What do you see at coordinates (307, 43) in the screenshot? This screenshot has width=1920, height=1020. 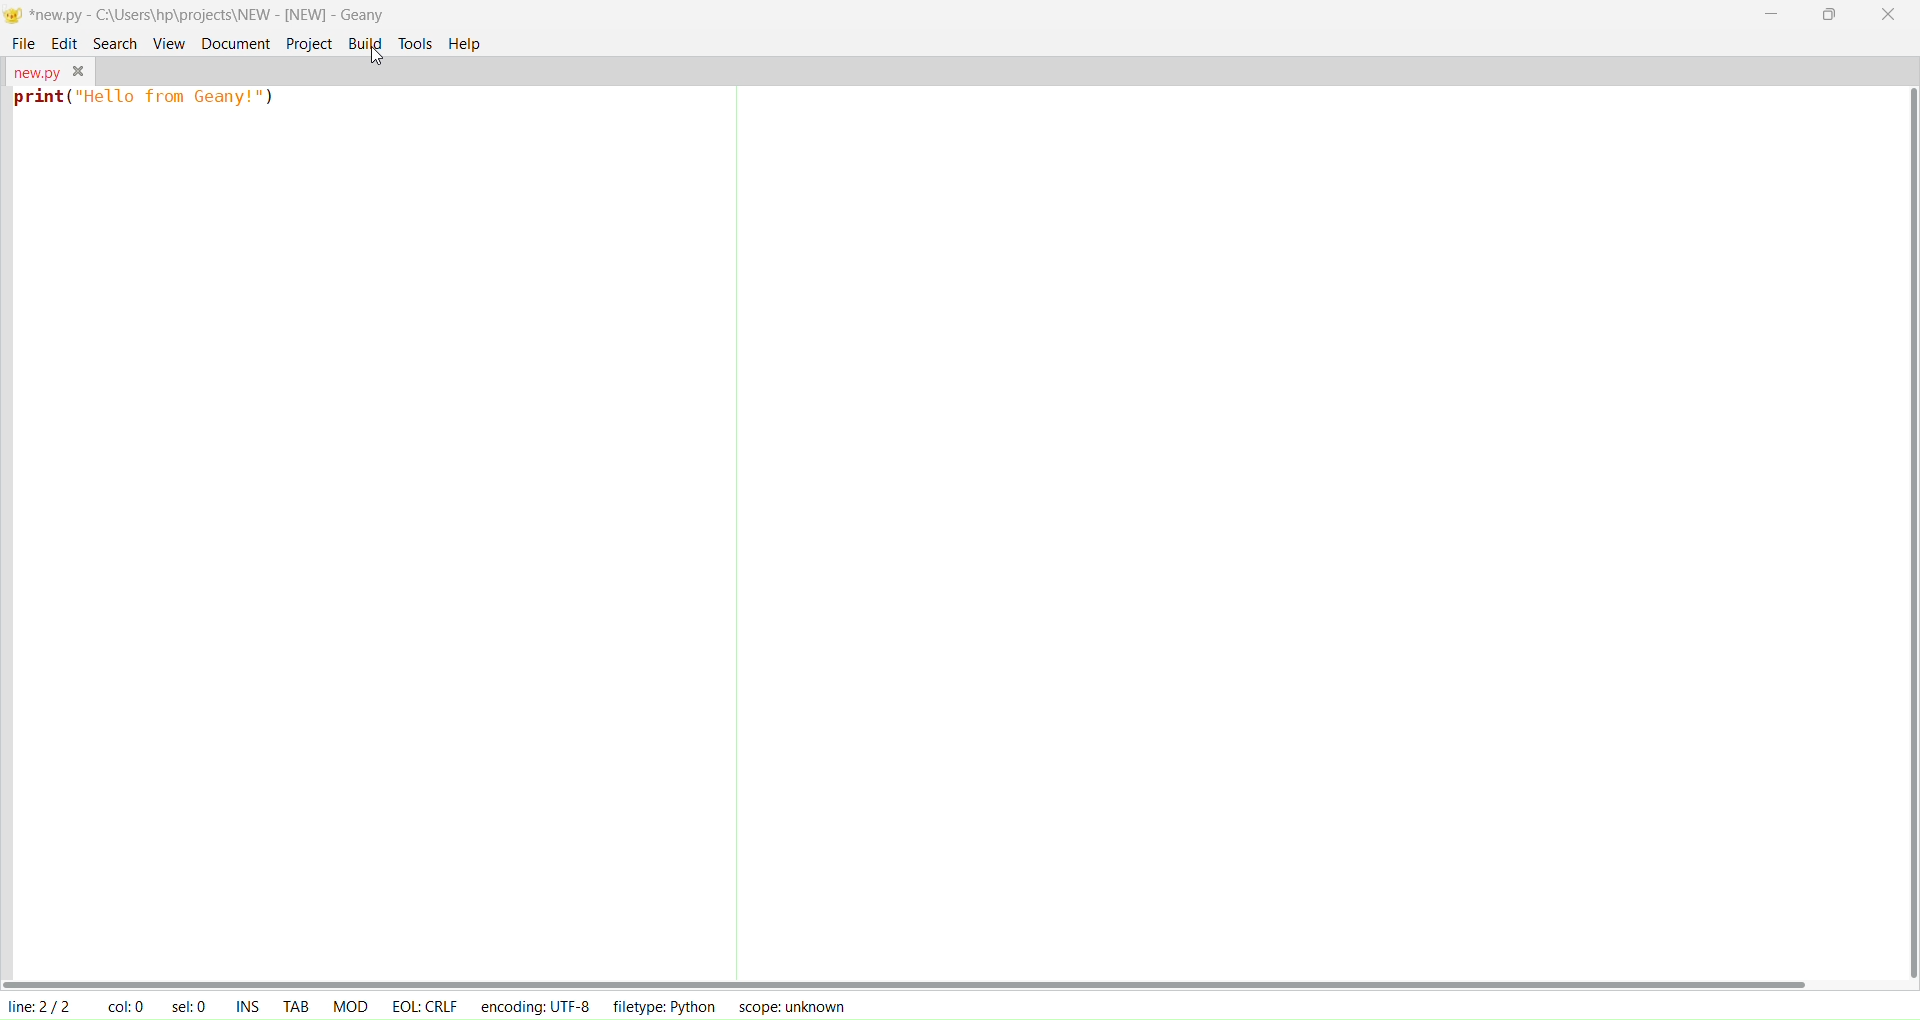 I see `project` at bounding box center [307, 43].